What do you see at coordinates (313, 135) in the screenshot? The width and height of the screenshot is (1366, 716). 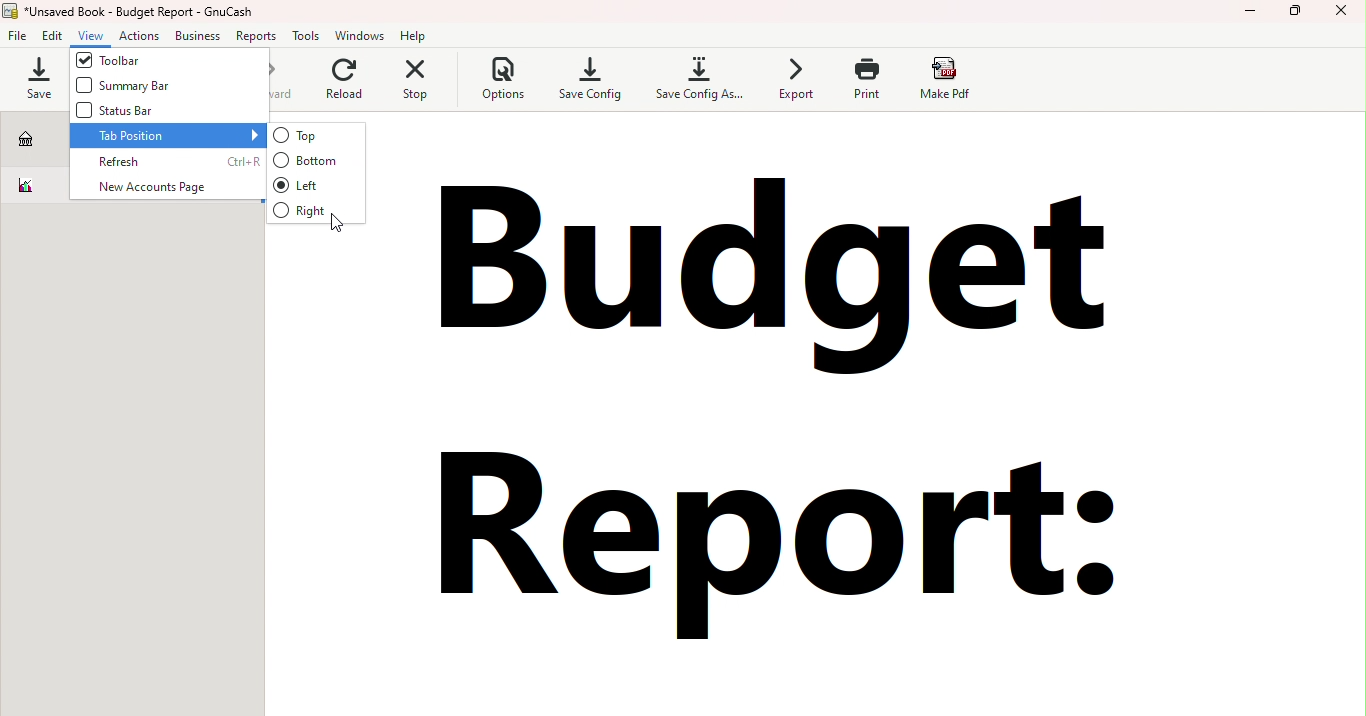 I see `Top` at bounding box center [313, 135].